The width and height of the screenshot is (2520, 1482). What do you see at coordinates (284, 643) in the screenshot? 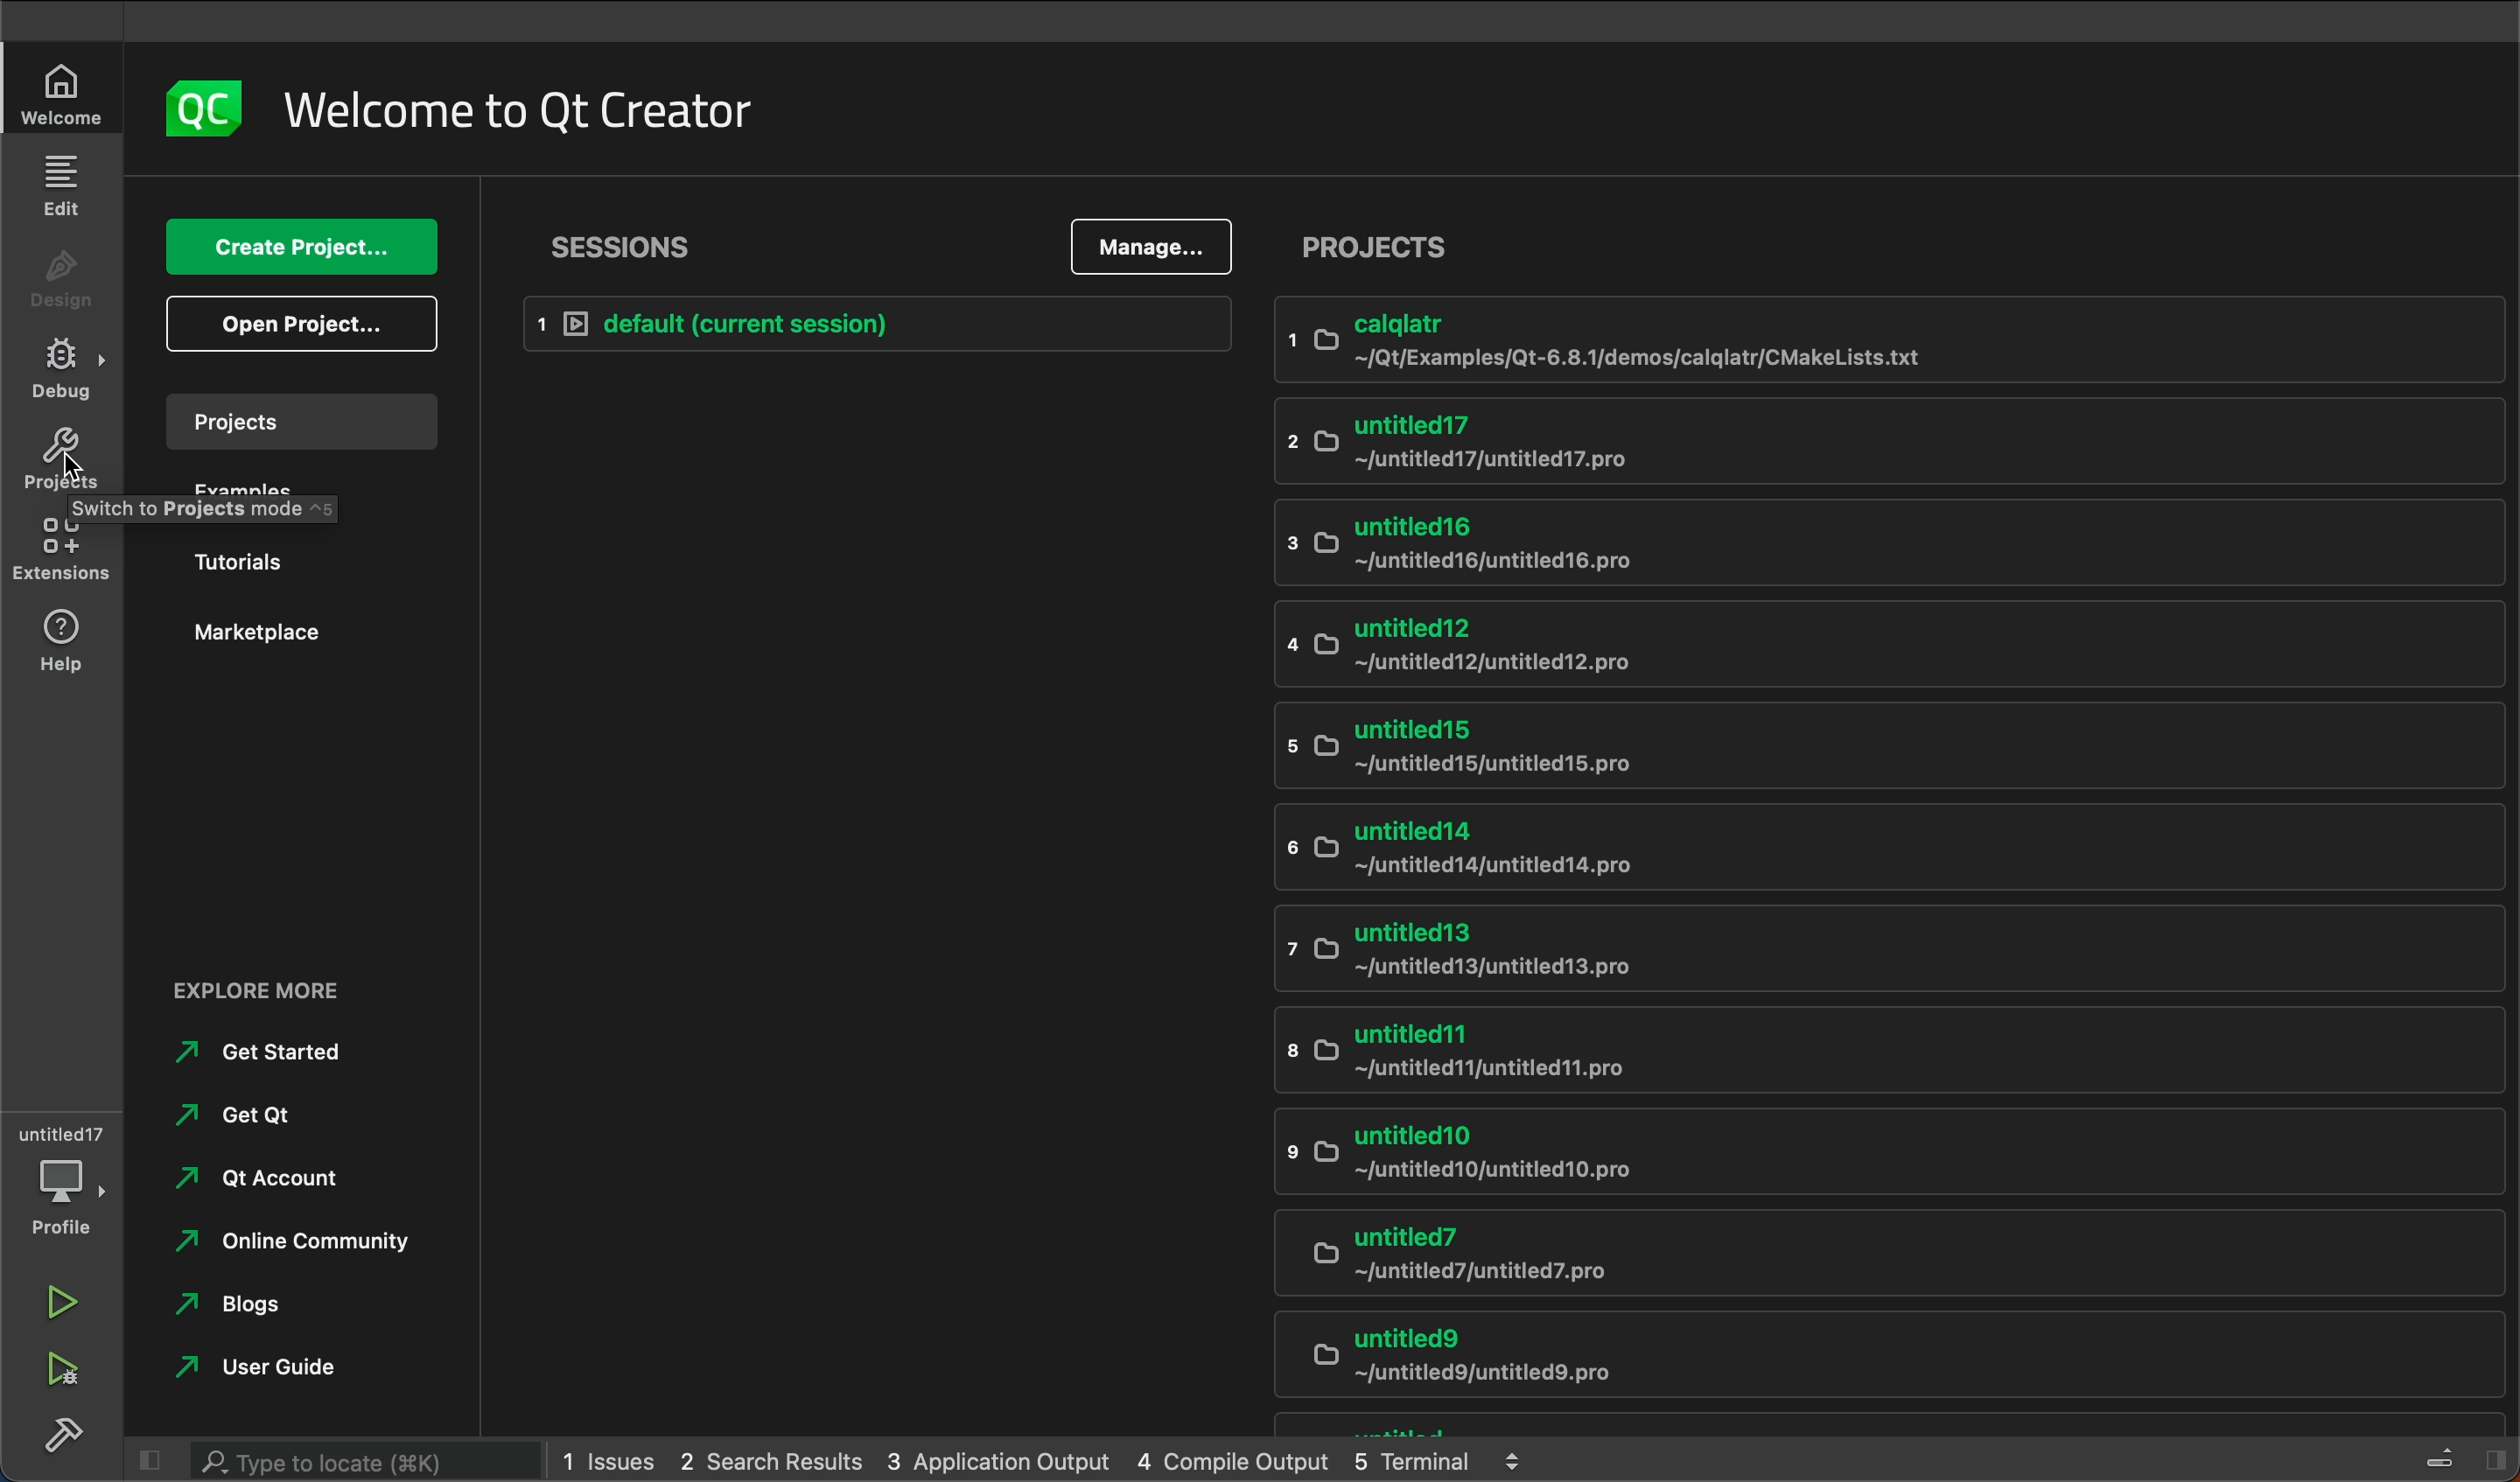
I see `Marketplace` at bounding box center [284, 643].